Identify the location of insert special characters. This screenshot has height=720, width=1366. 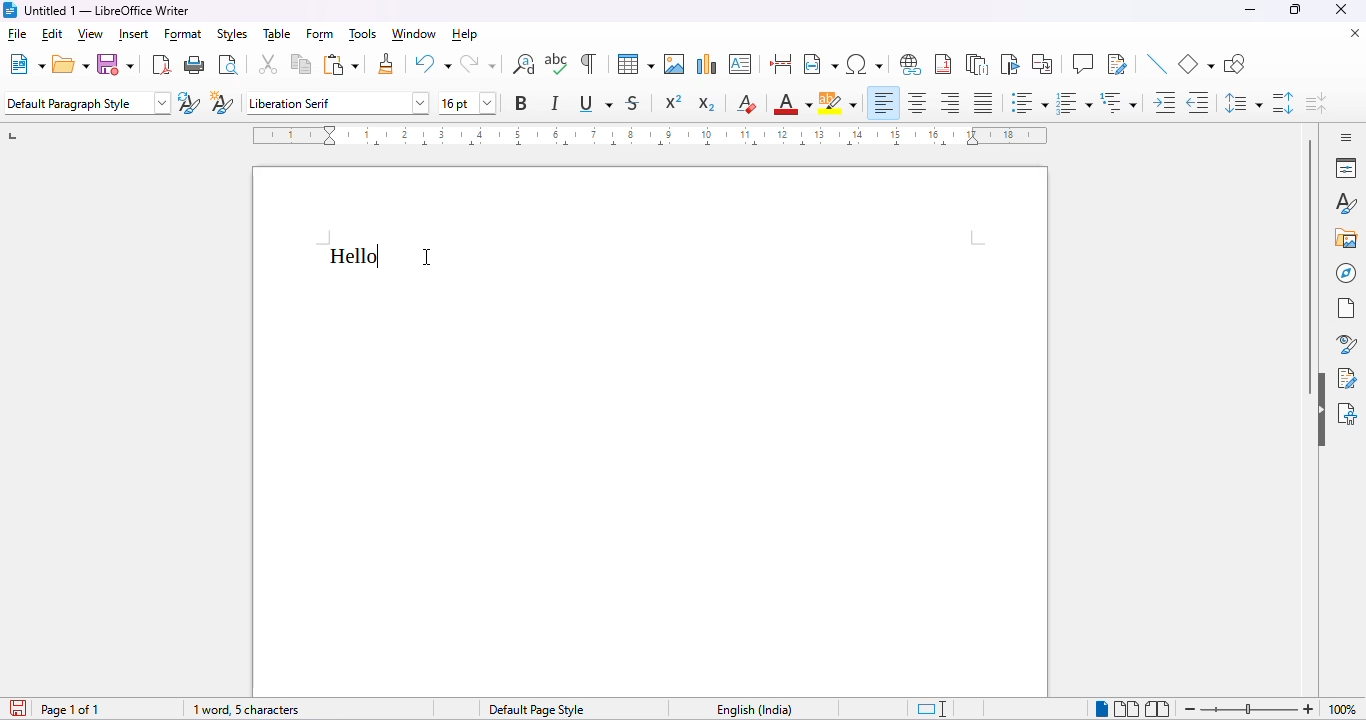
(864, 64).